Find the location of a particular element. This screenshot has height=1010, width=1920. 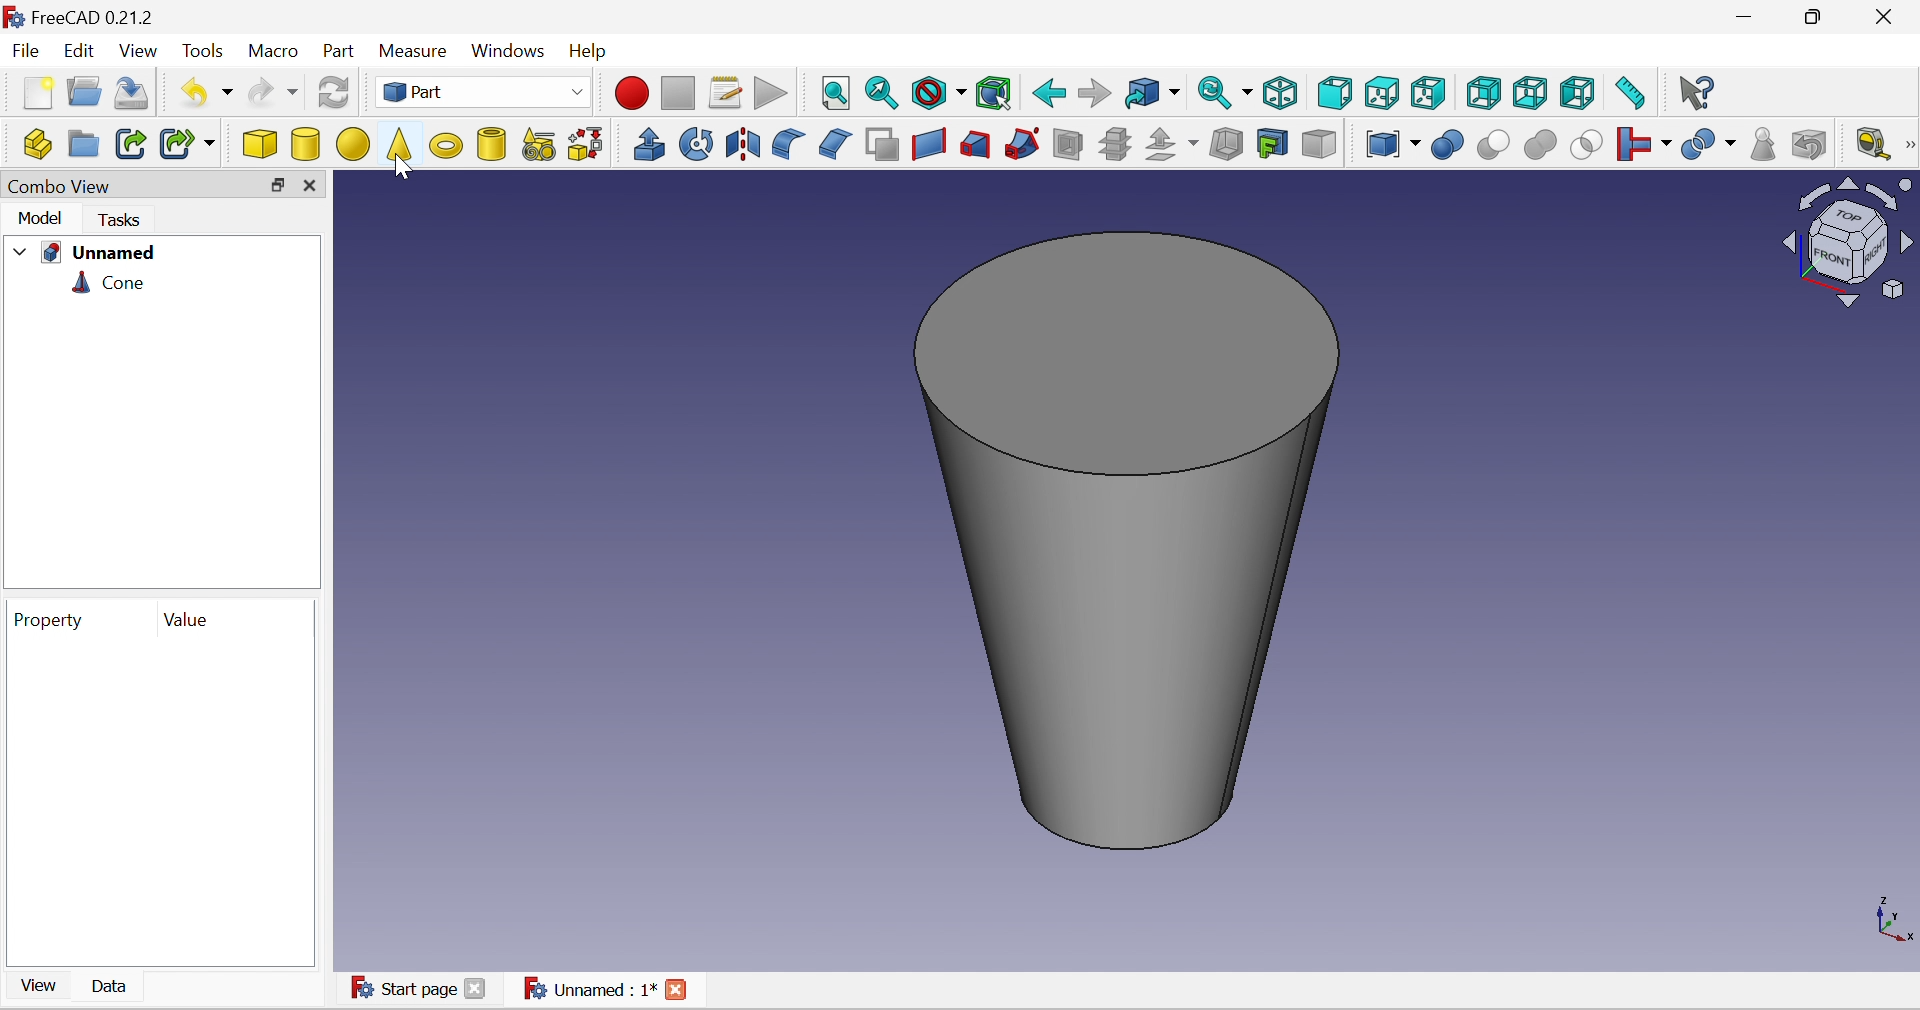

Tasks is located at coordinates (123, 222).